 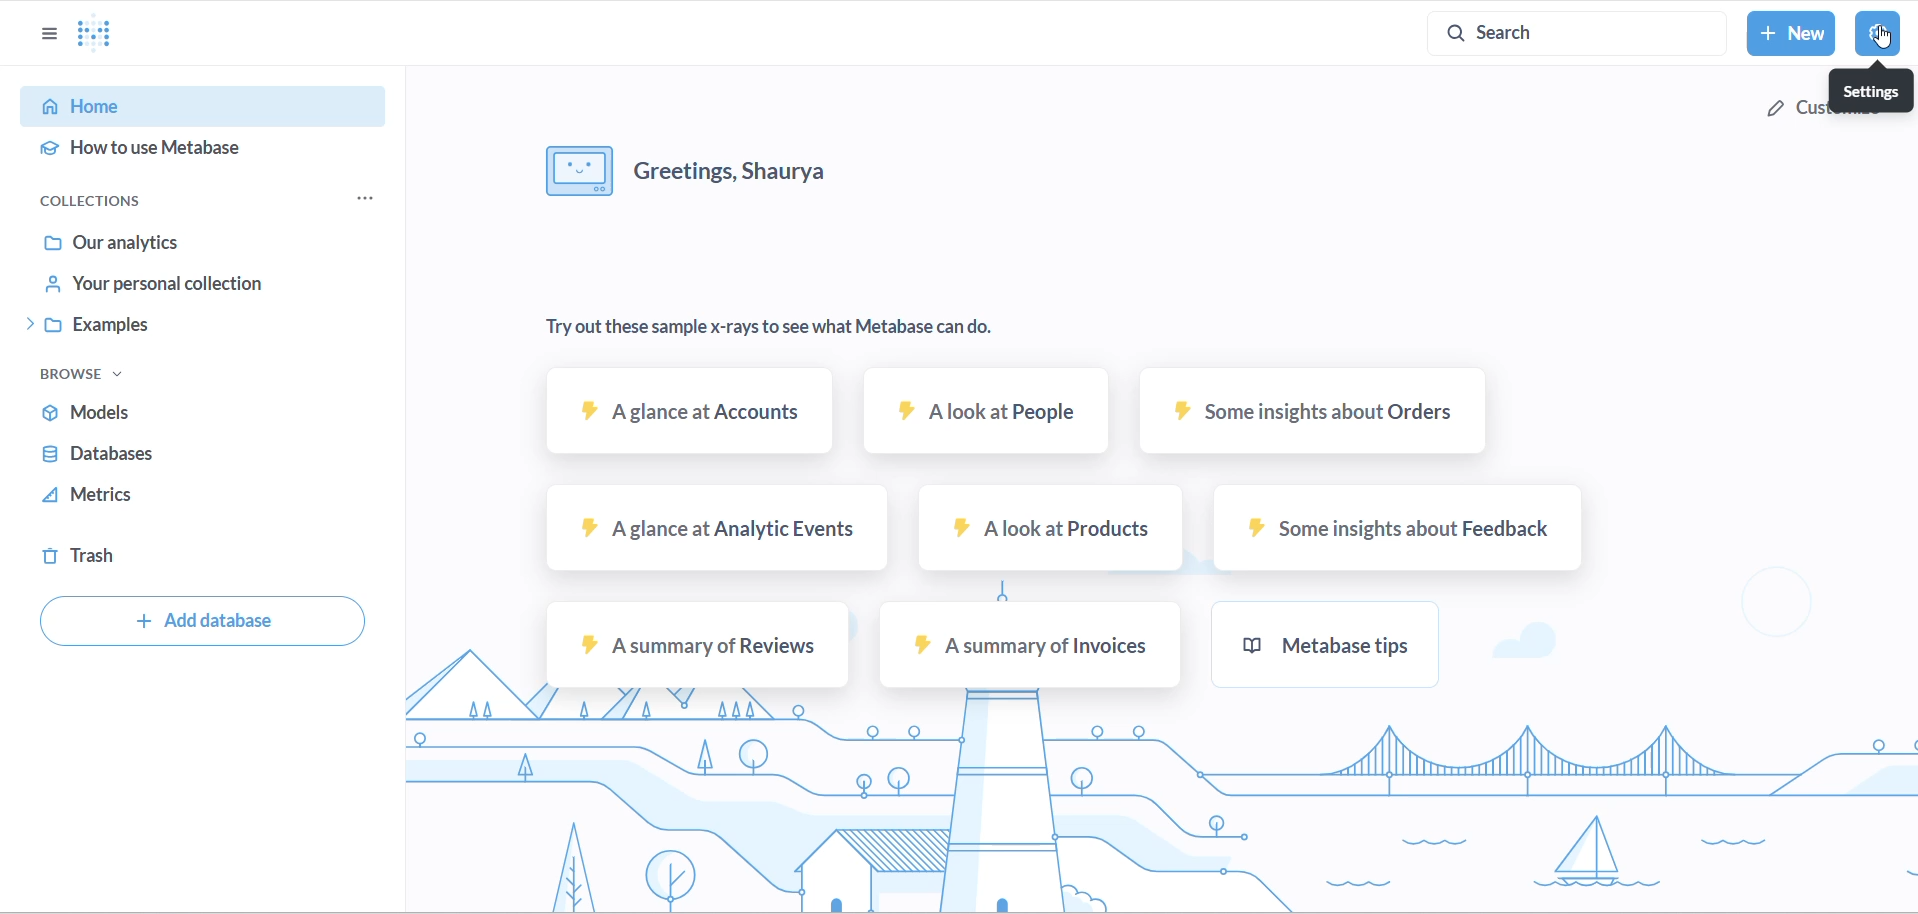 I want to click on our analytics, so click(x=179, y=242).